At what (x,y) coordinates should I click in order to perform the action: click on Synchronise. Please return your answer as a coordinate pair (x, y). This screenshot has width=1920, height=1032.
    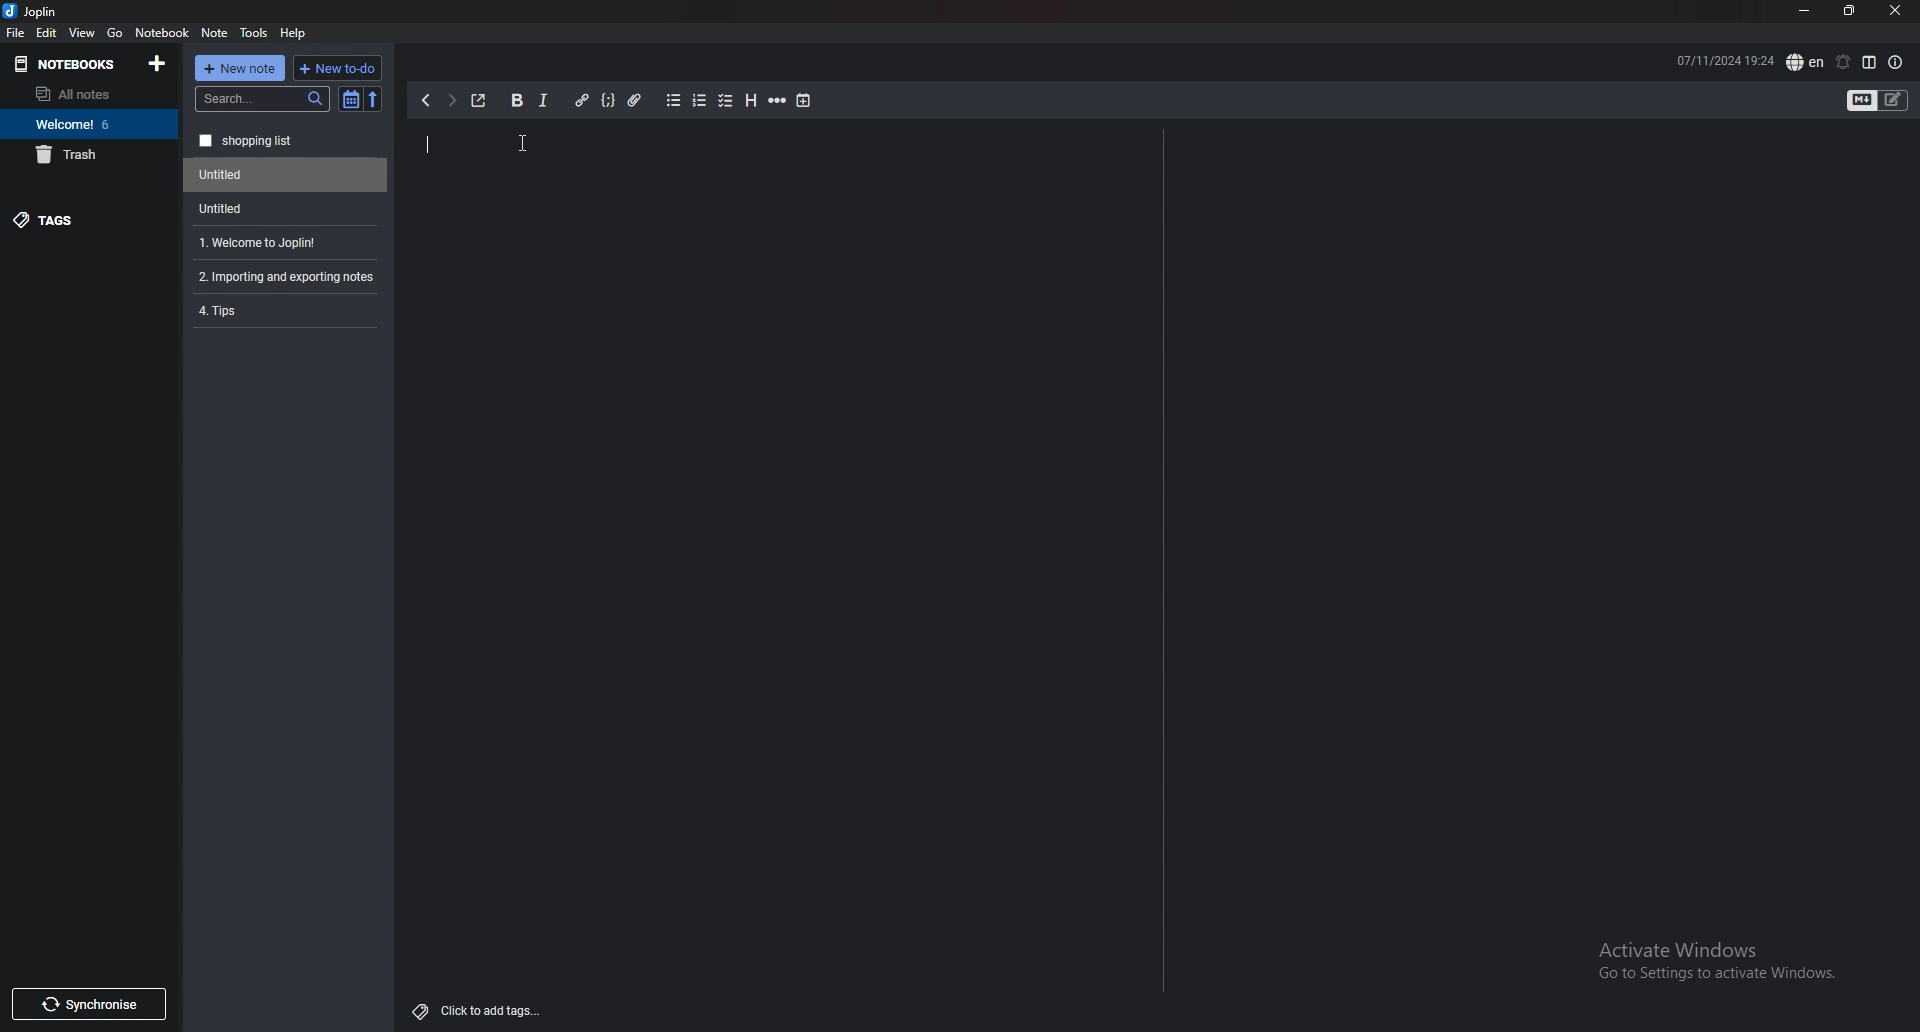
    Looking at the image, I should click on (88, 1004).